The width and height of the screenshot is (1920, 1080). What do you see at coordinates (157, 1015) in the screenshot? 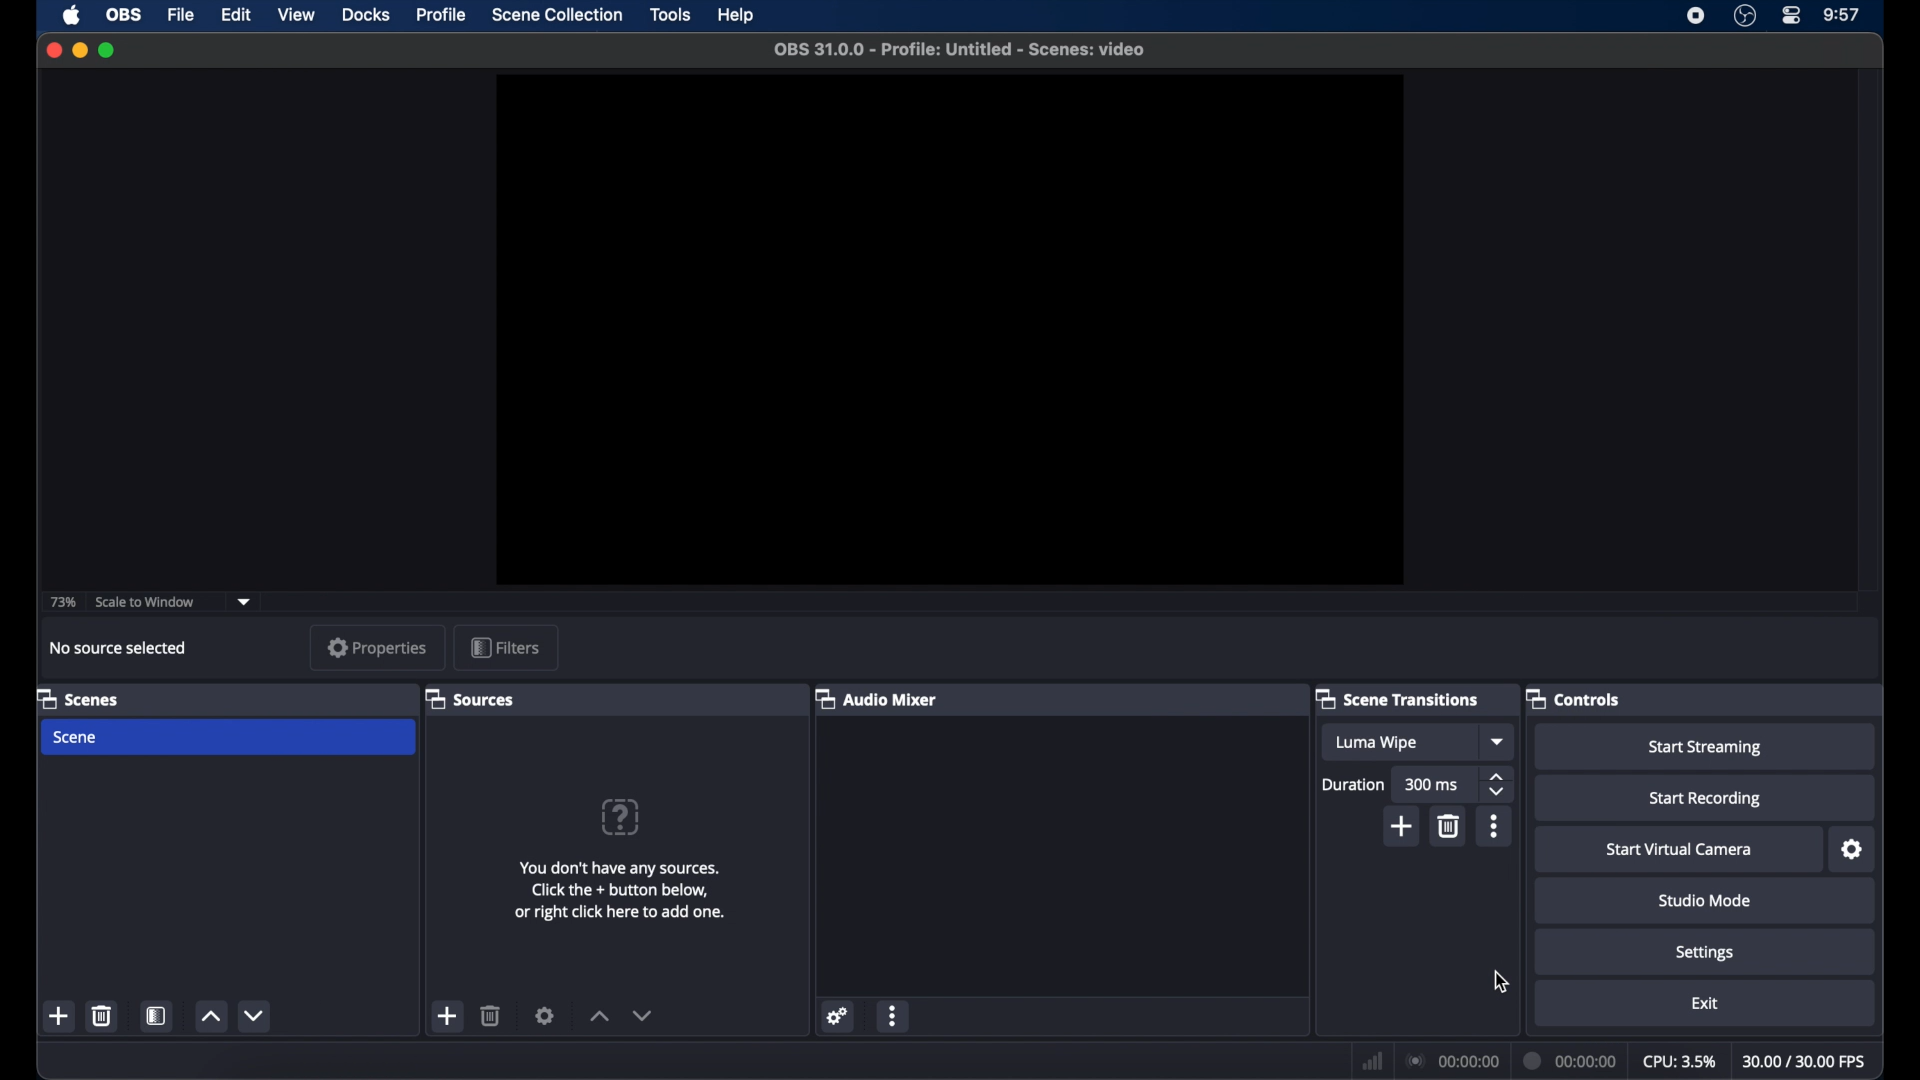
I see `scene filters` at bounding box center [157, 1015].